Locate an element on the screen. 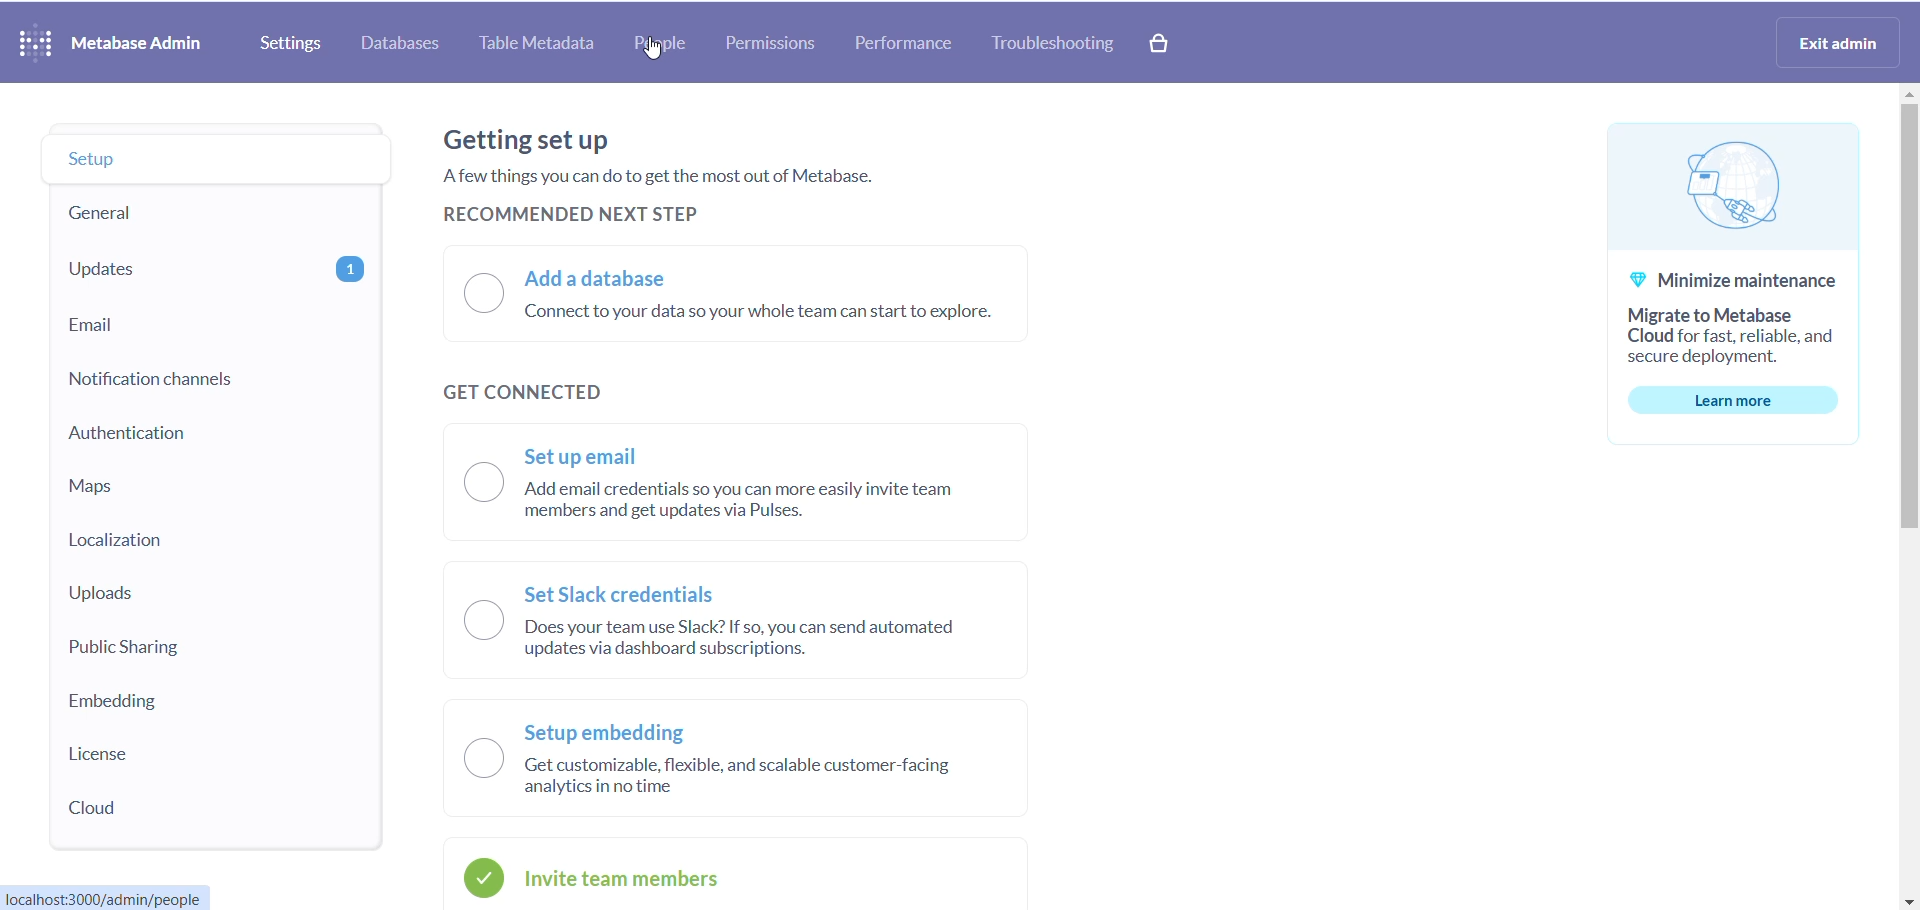  set slack credential radio button is located at coordinates (745, 633).